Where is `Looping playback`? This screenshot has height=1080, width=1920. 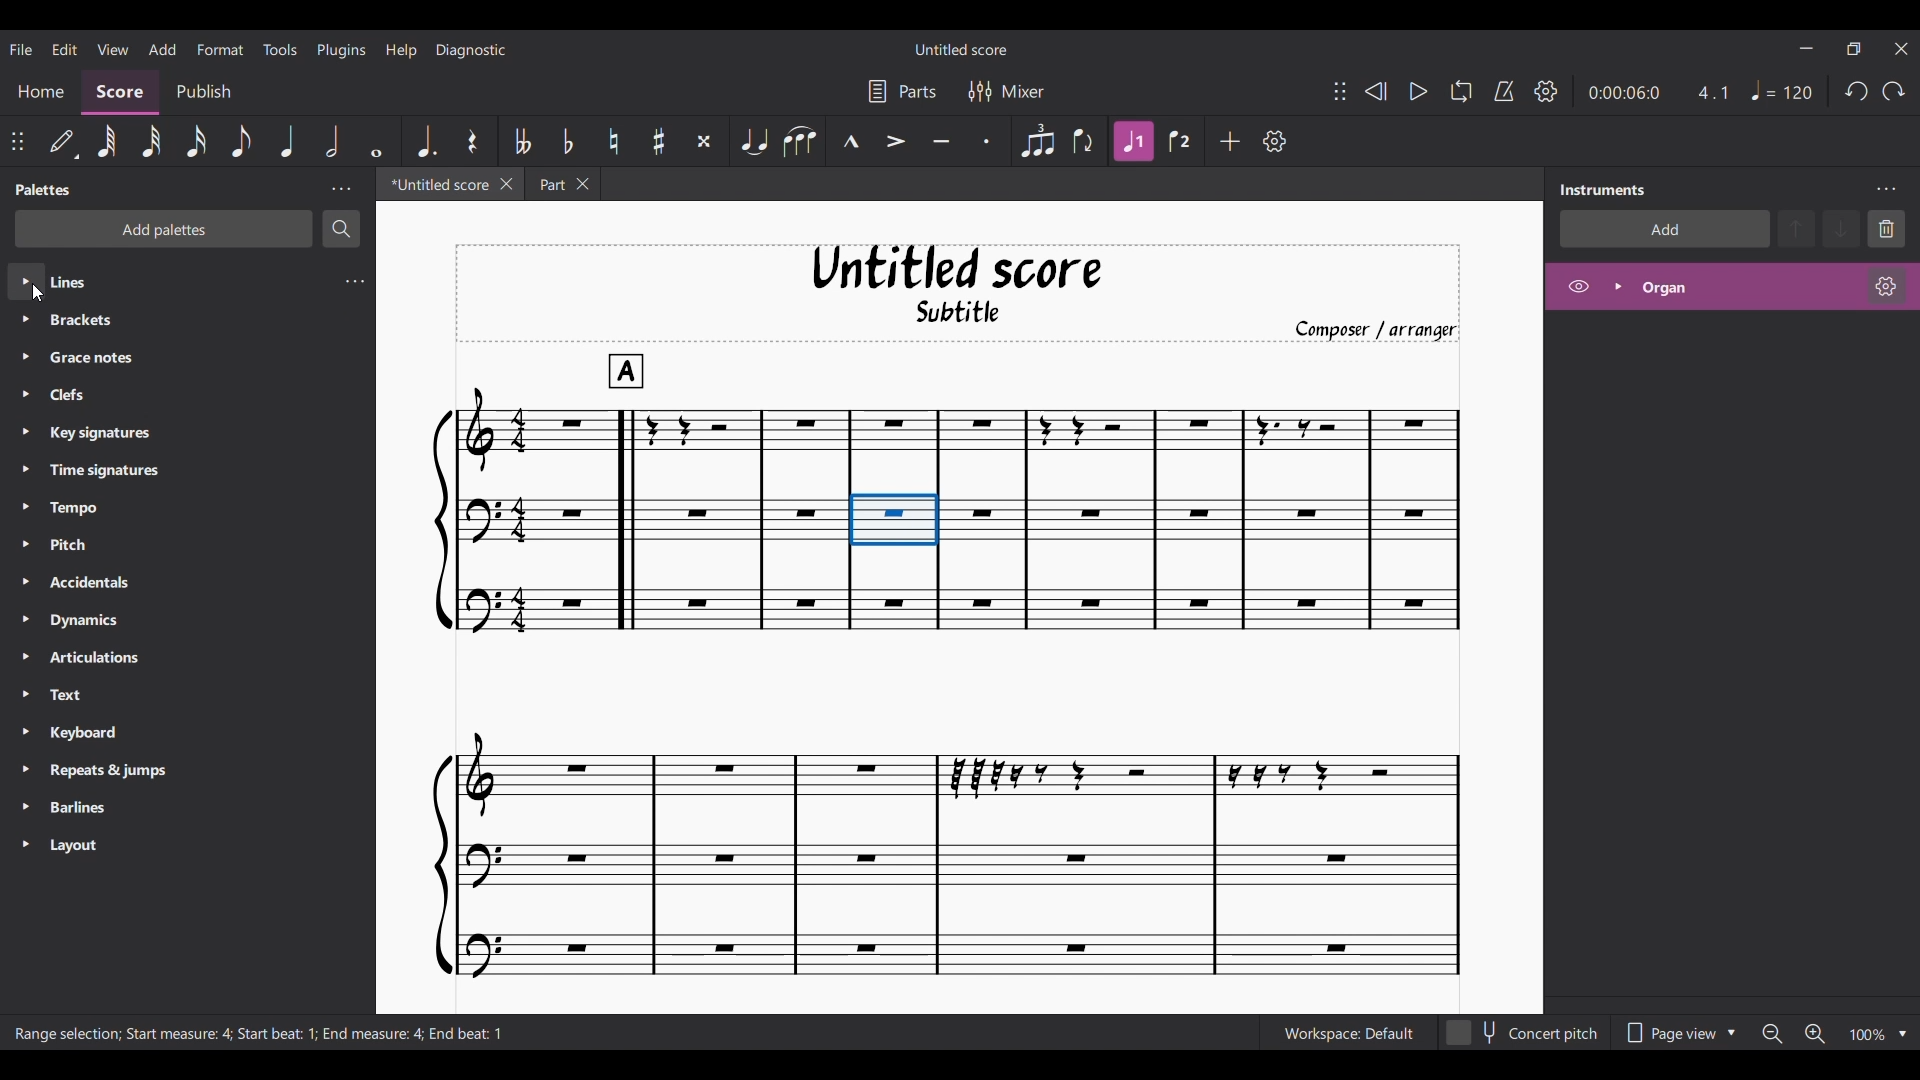 Looping playback is located at coordinates (1461, 91).